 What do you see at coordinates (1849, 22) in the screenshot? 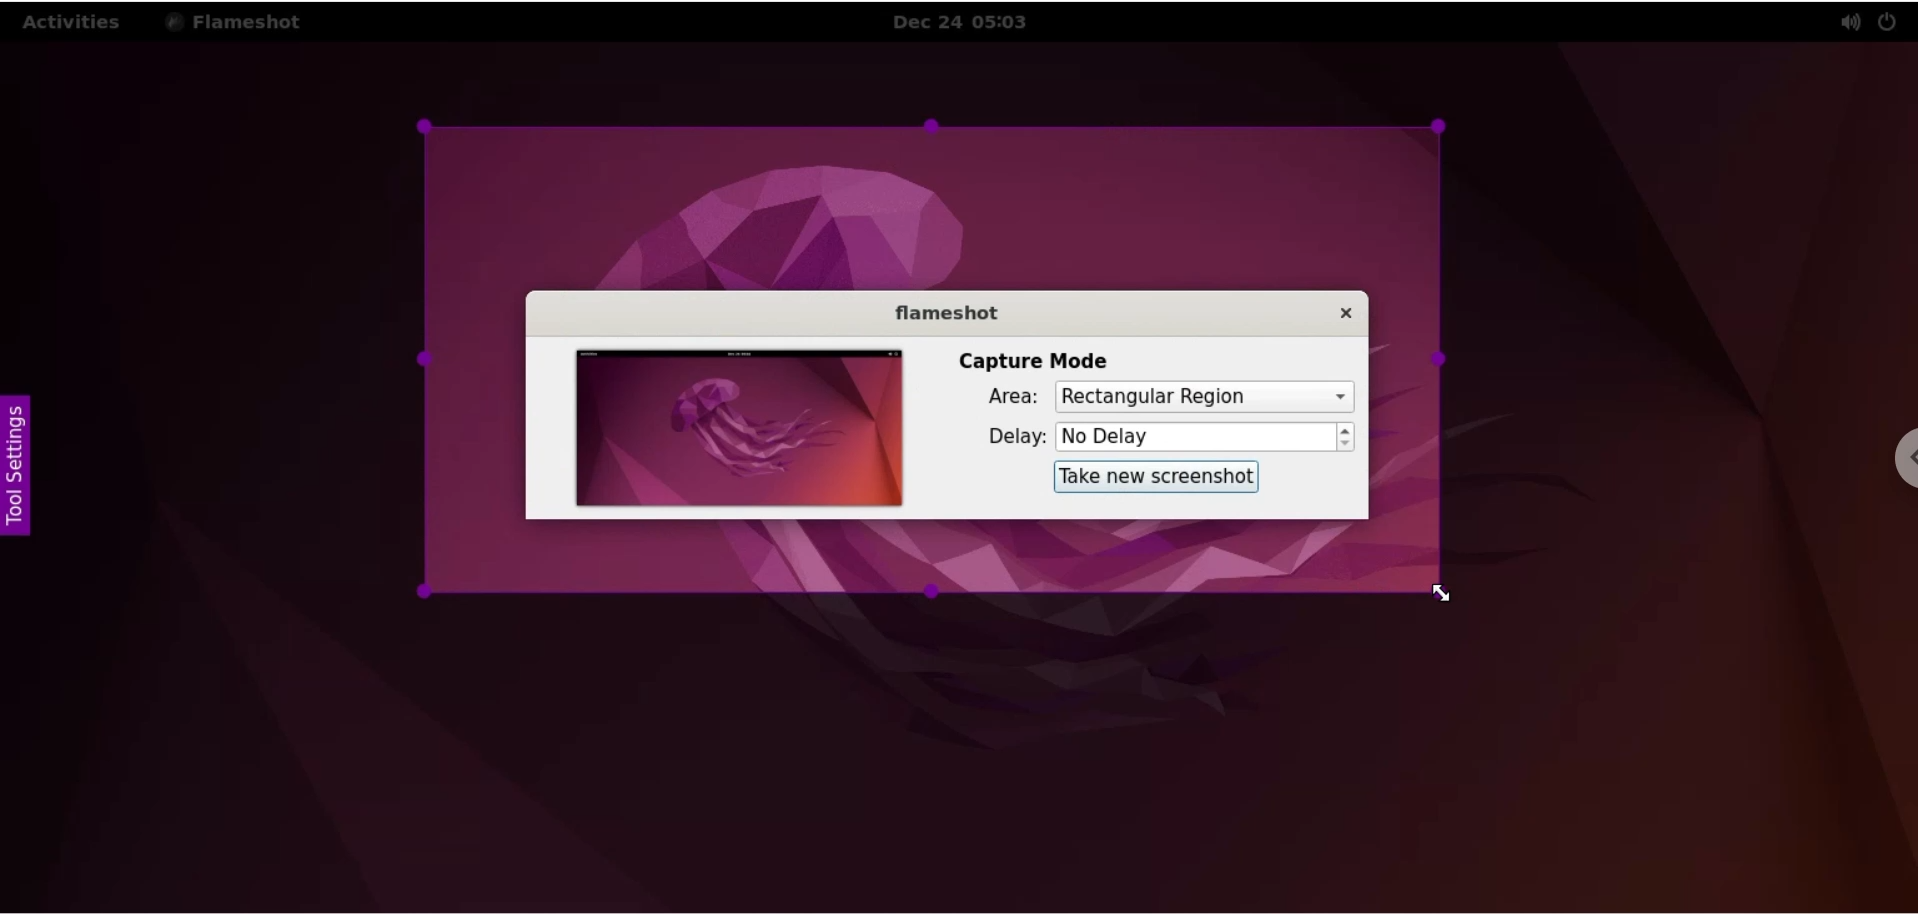
I see `sound options` at bounding box center [1849, 22].